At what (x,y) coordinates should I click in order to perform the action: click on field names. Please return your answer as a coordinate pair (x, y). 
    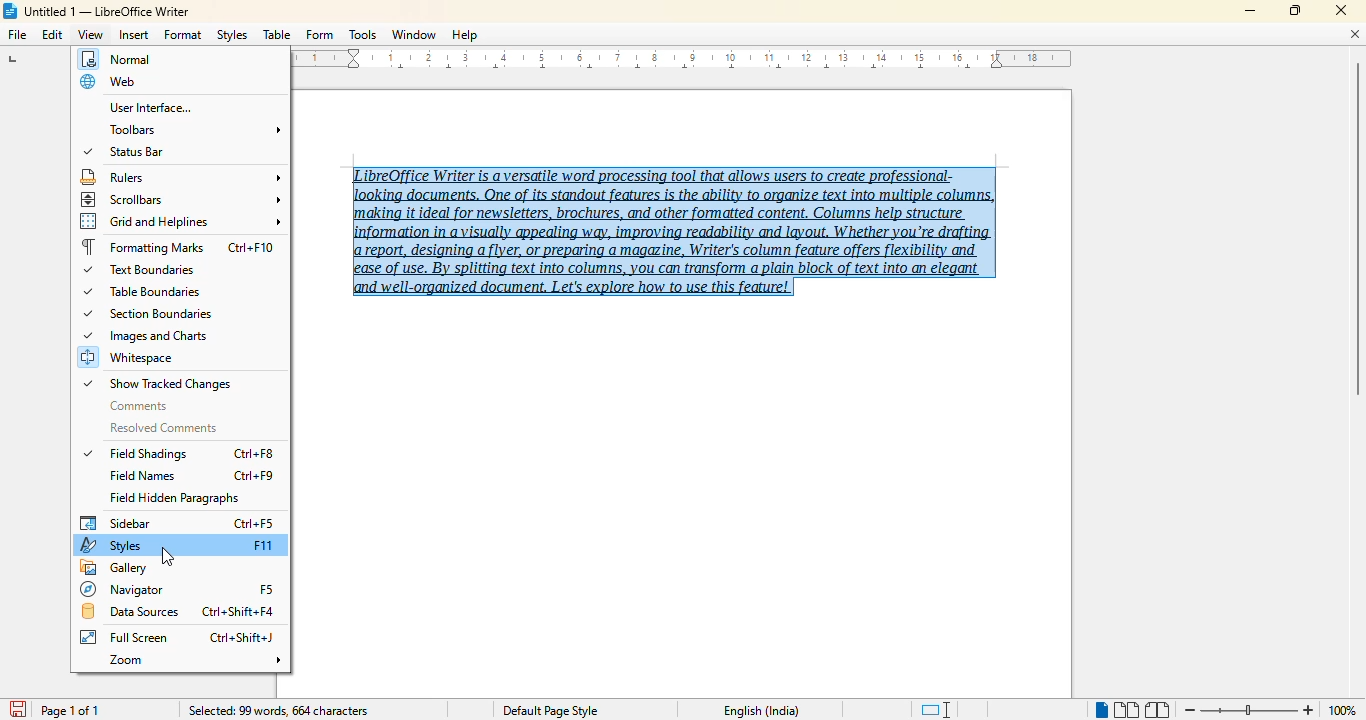
    Looking at the image, I should click on (183, 475).